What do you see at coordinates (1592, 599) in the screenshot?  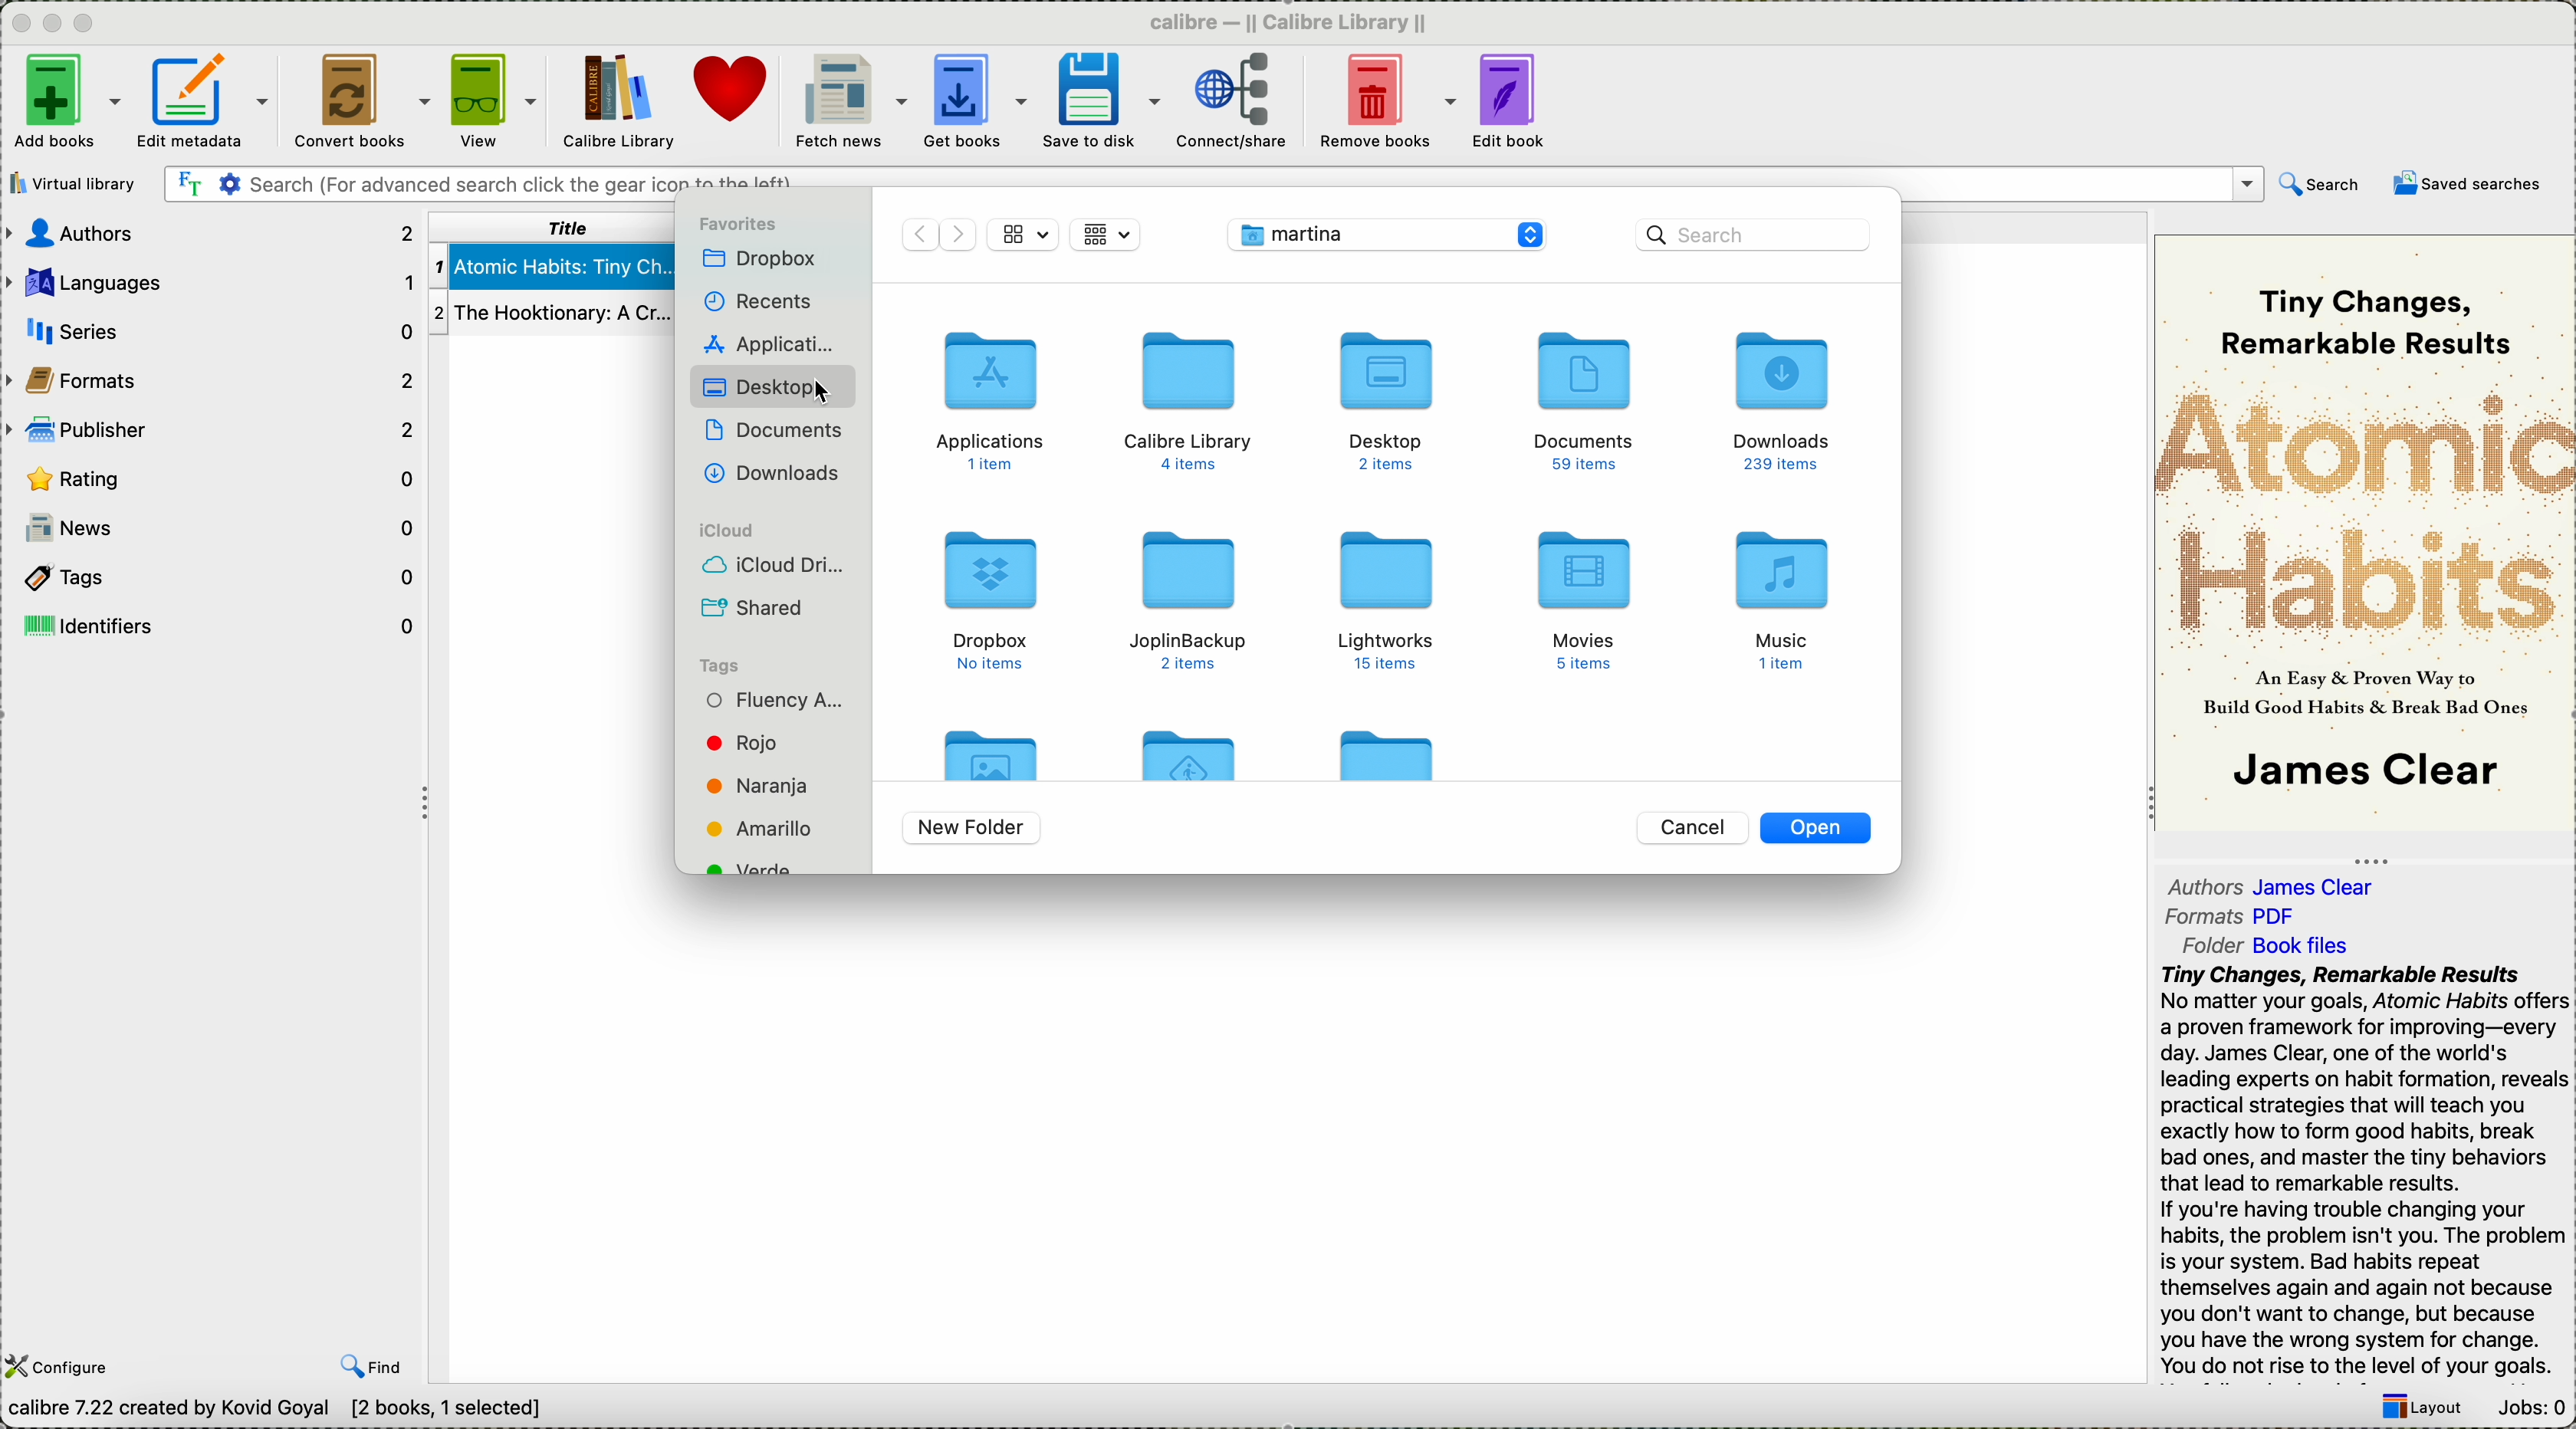 I see `movies` at bounding box center [1592, 599].